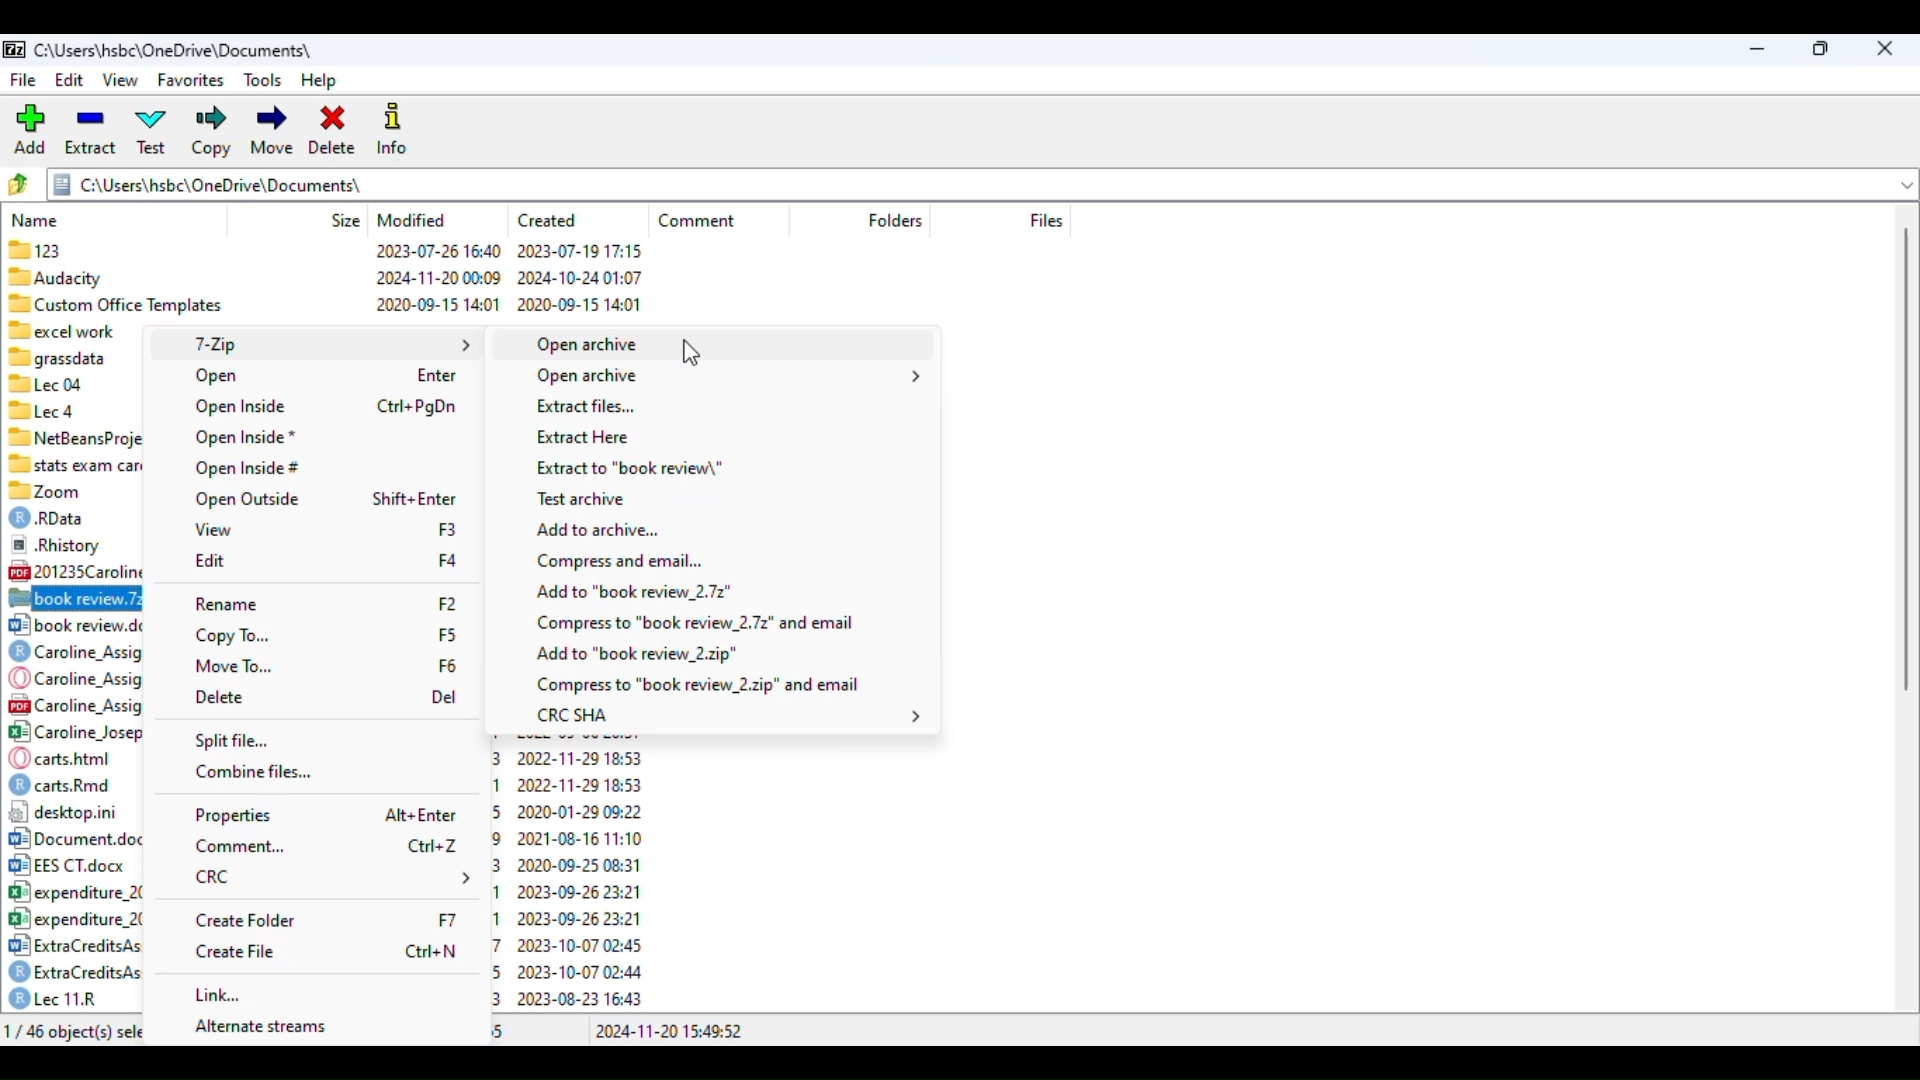 The height and width of the screenshot is (1080, 1920). Describe the element at coordinates (236, 951) in the screenshot. I see `create file` at that location.